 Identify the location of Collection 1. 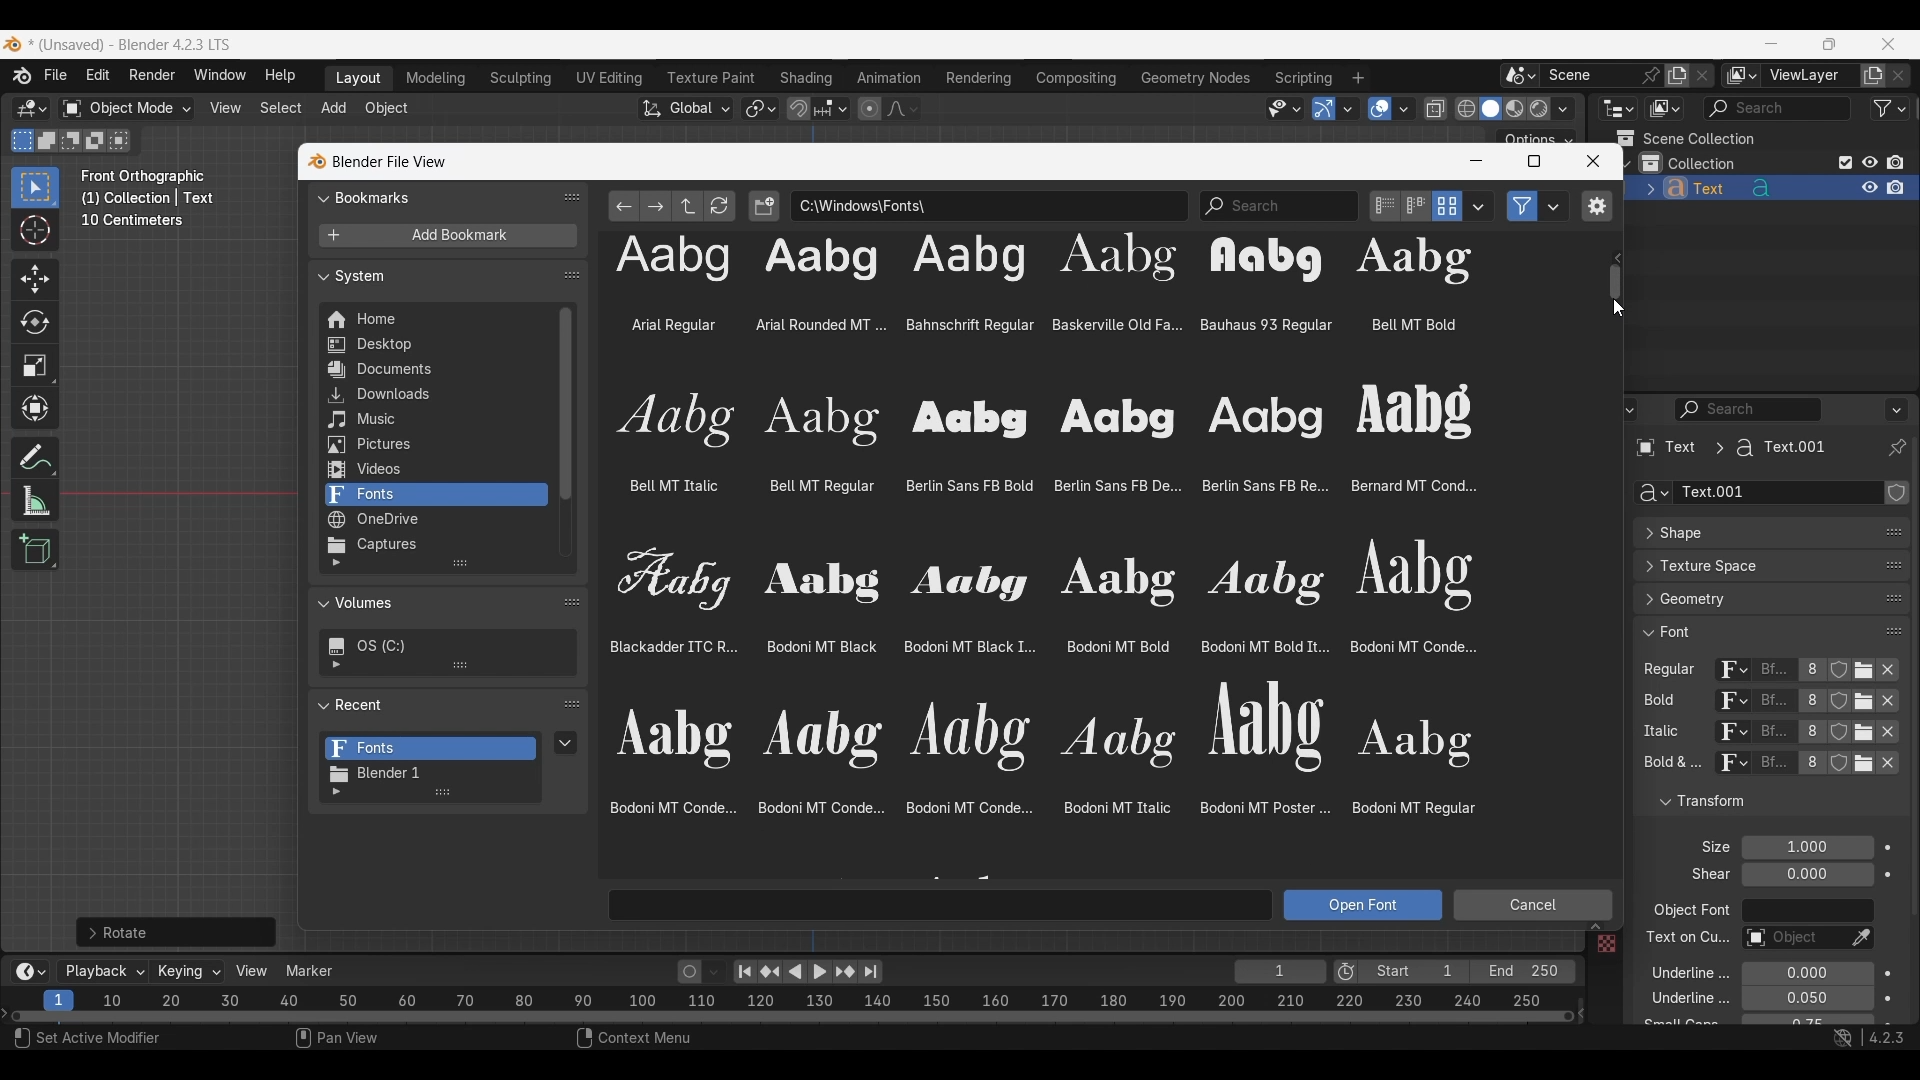
(1692, 163).